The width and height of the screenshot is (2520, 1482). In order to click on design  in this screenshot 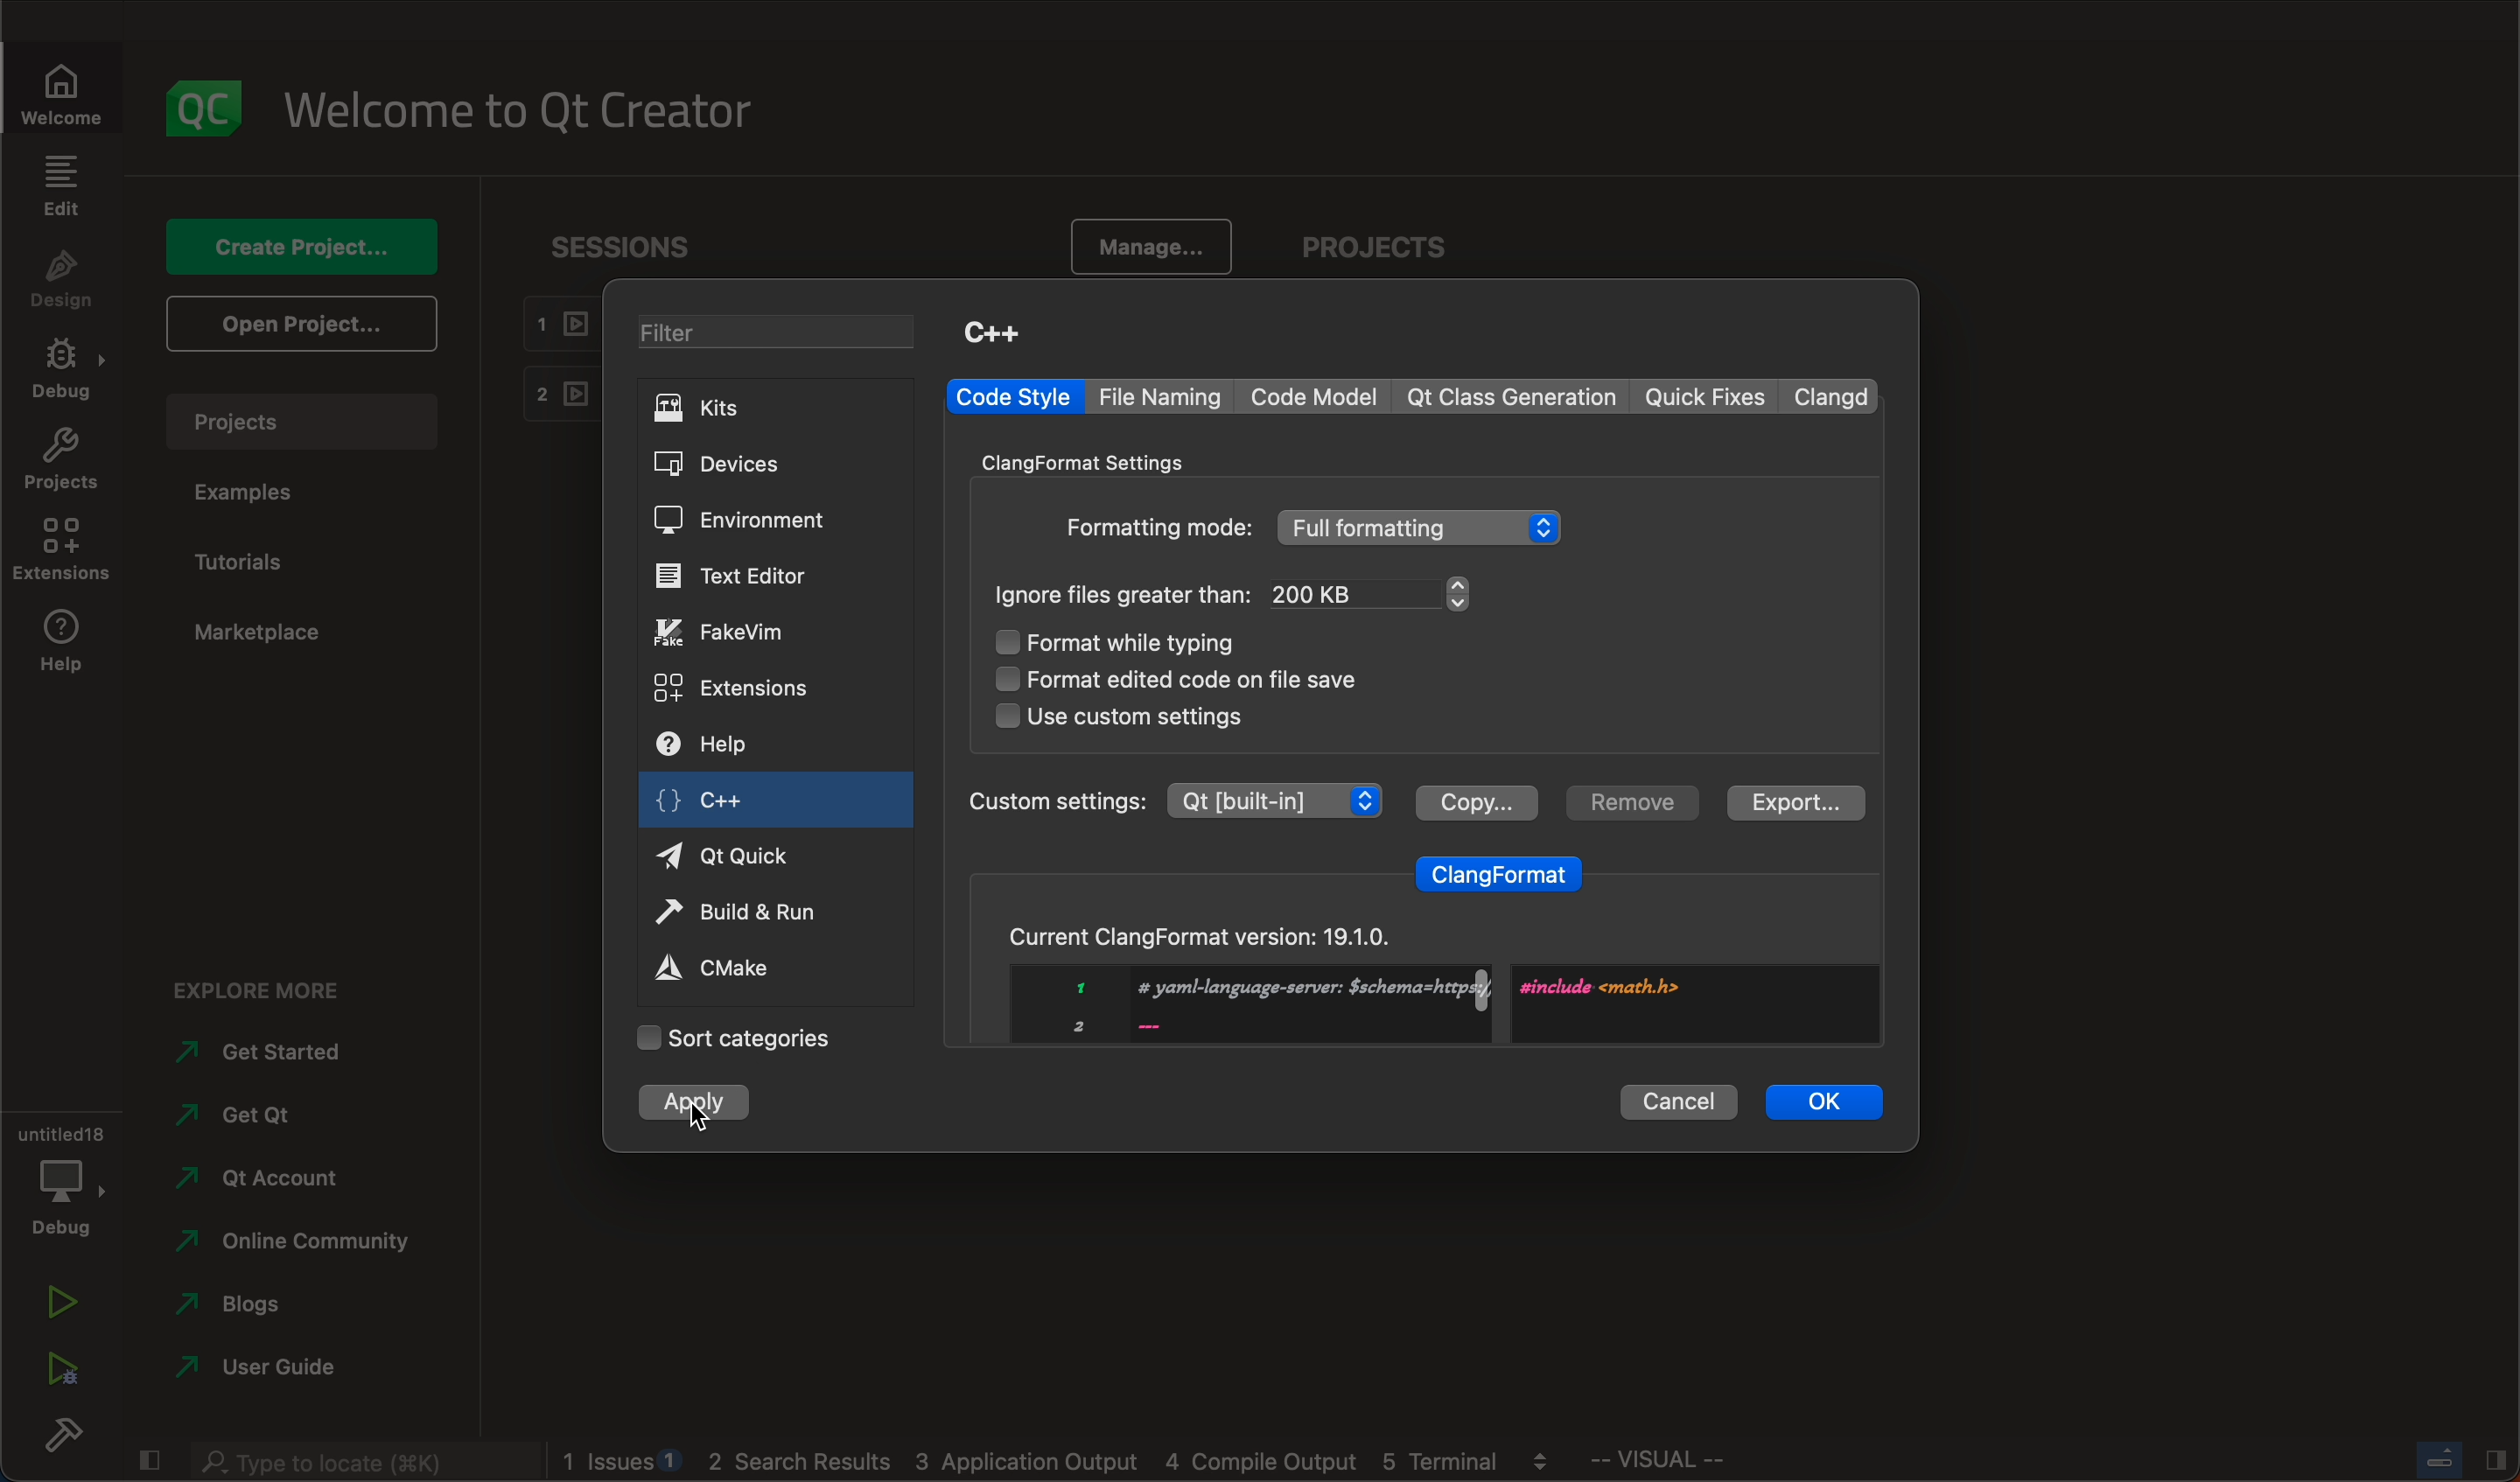, I will do `click(62, 281)`.